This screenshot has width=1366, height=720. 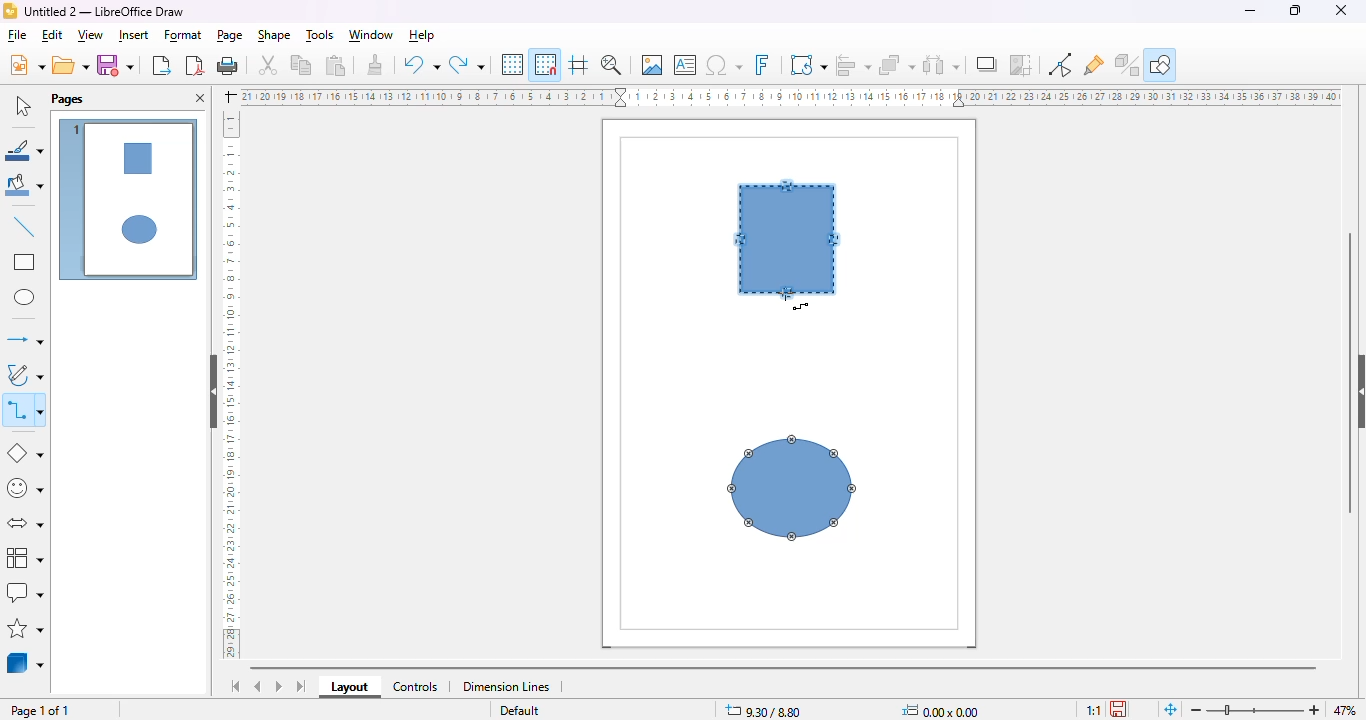 What do you see at coordinates (67, 98) in the screenshot?
I see `pages` at bounding box center [67, 98].